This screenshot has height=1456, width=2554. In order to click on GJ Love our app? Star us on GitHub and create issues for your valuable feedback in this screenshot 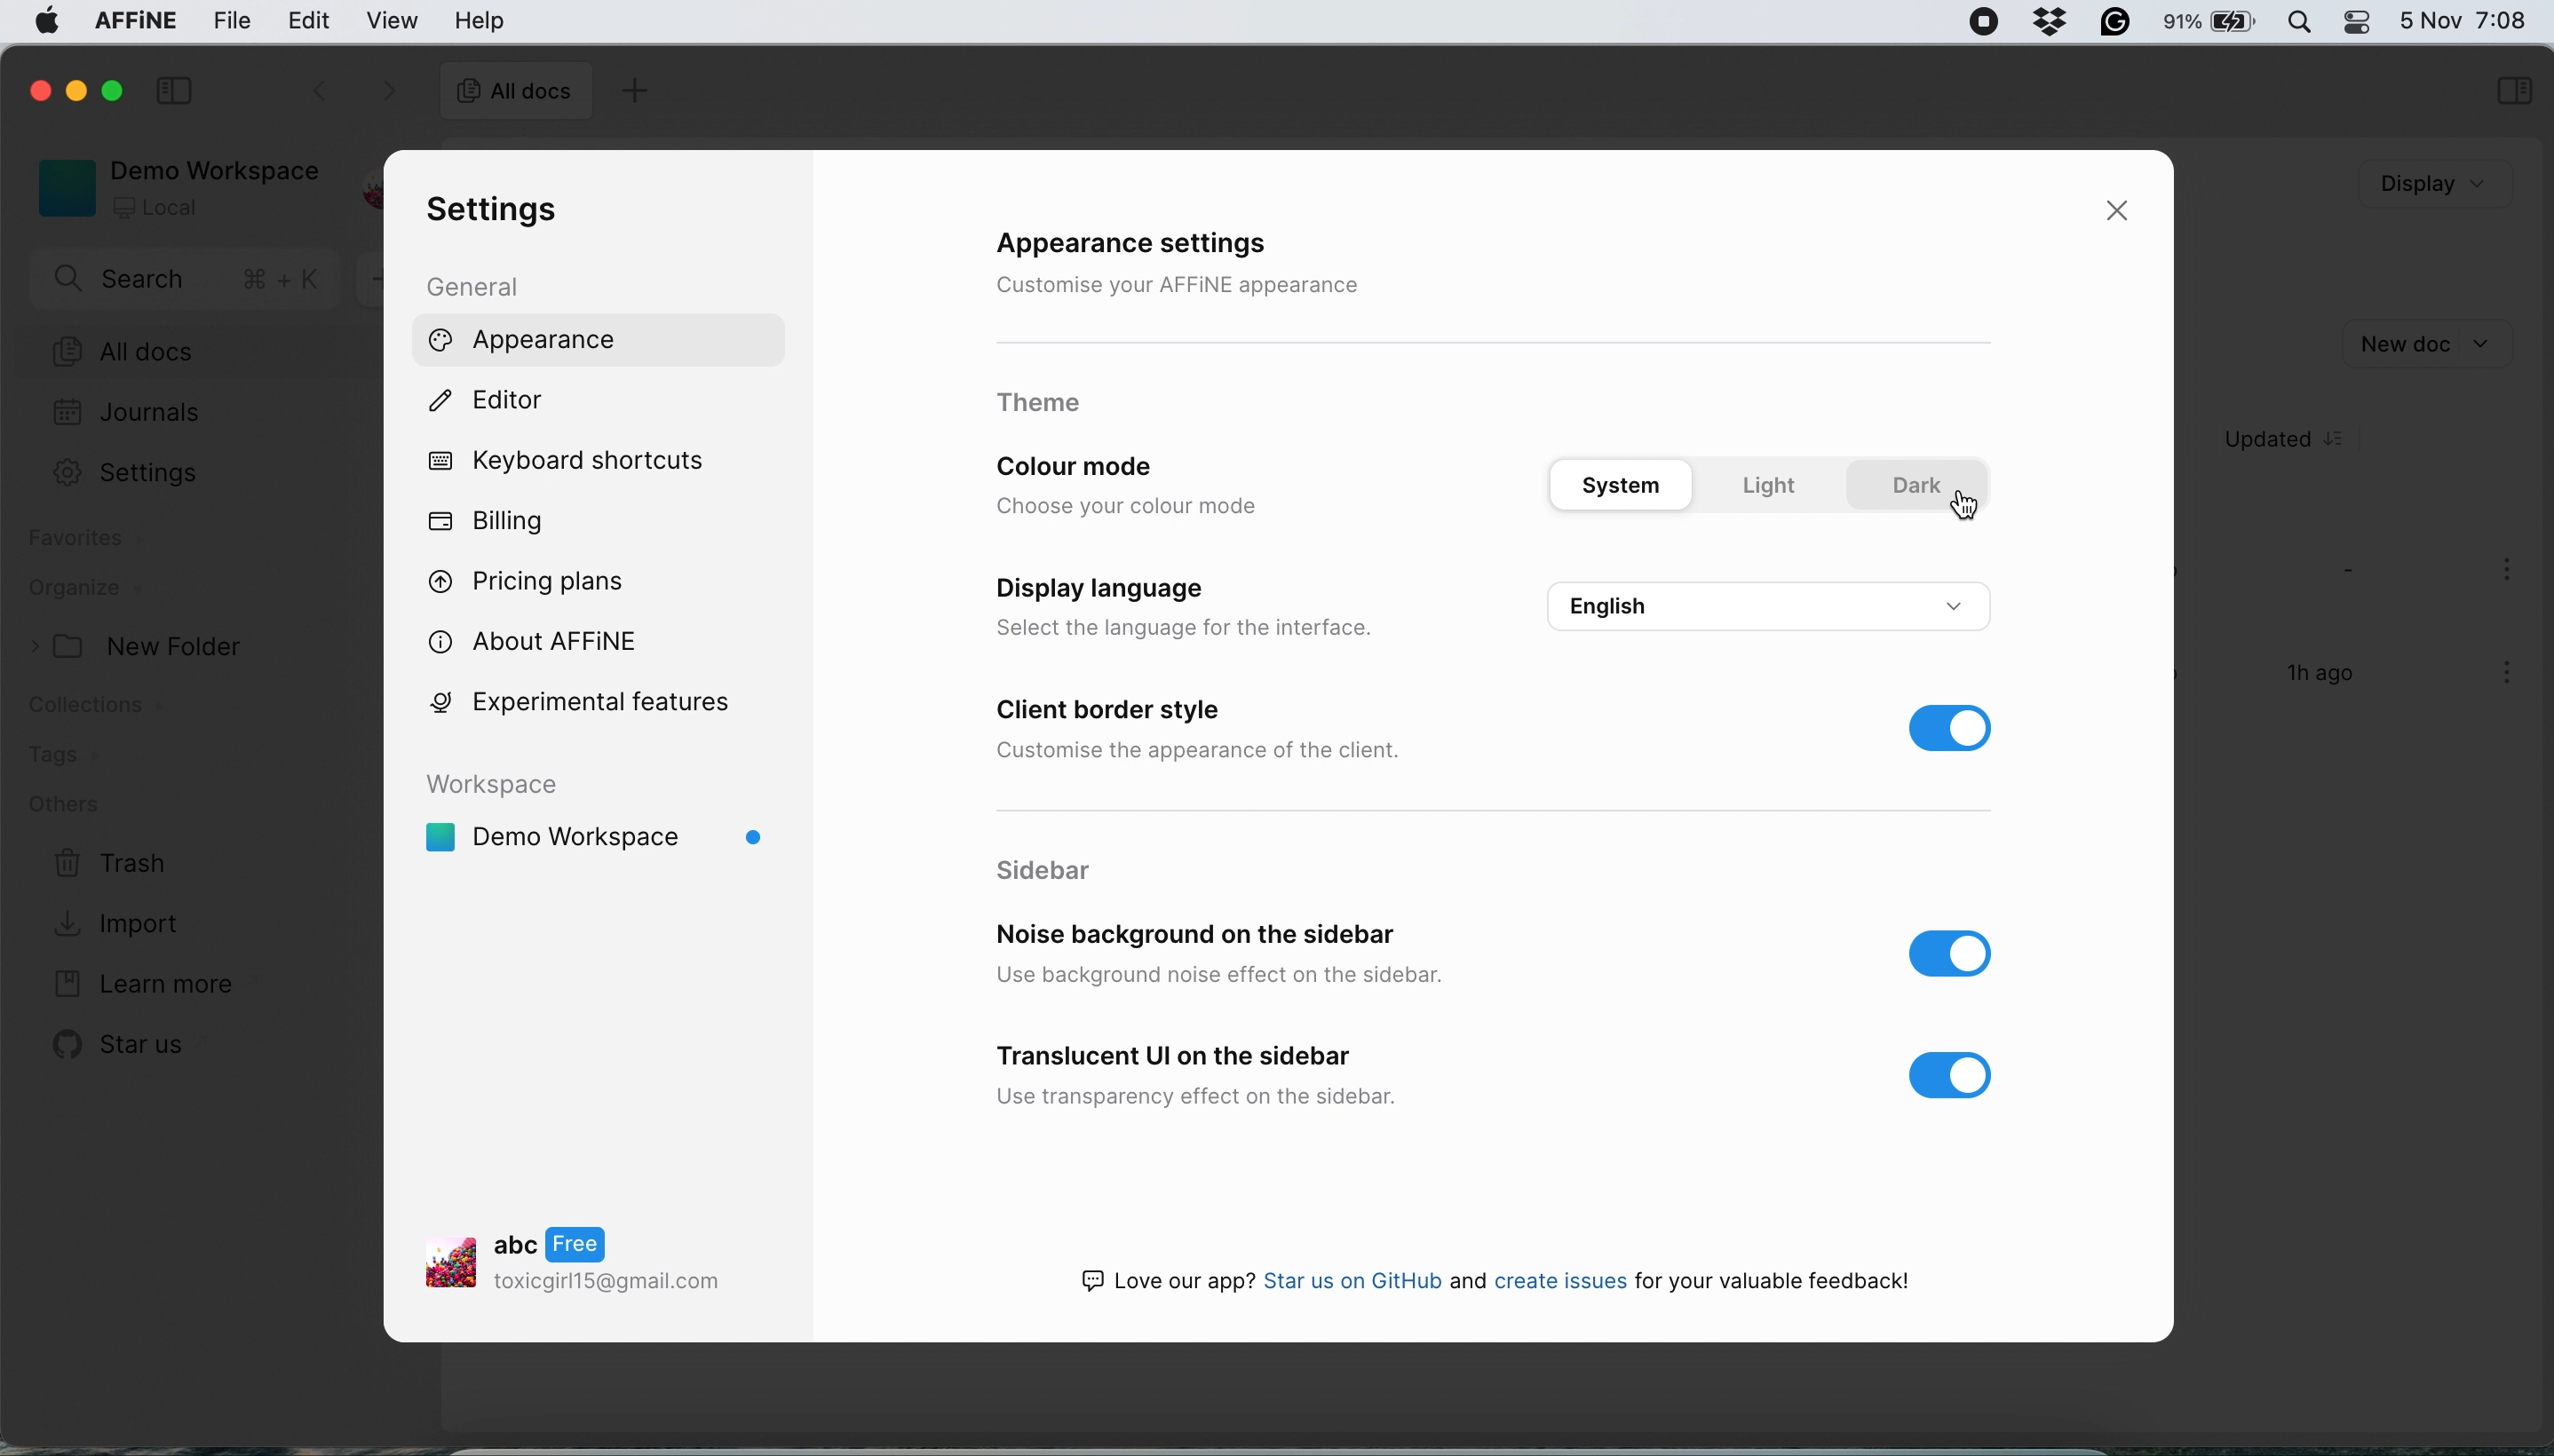, I will do `click(1496, 1279)`.